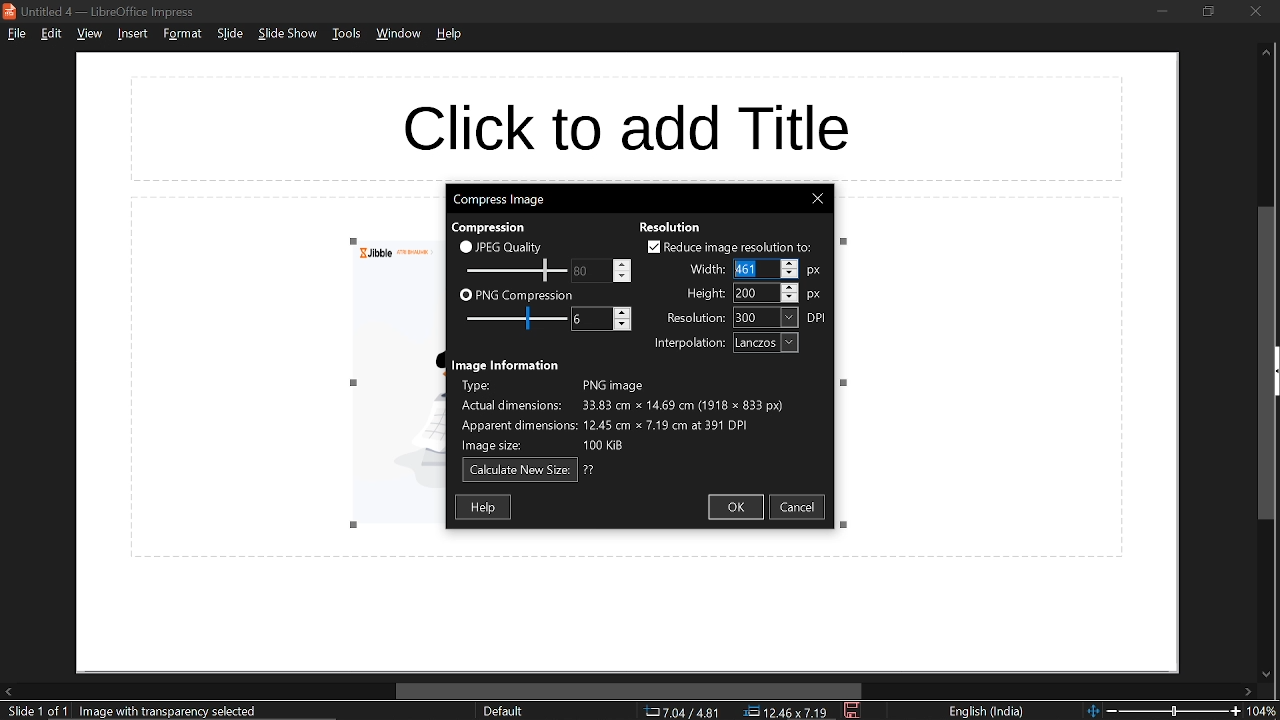  I want to click on Increase , so click(791, 263).